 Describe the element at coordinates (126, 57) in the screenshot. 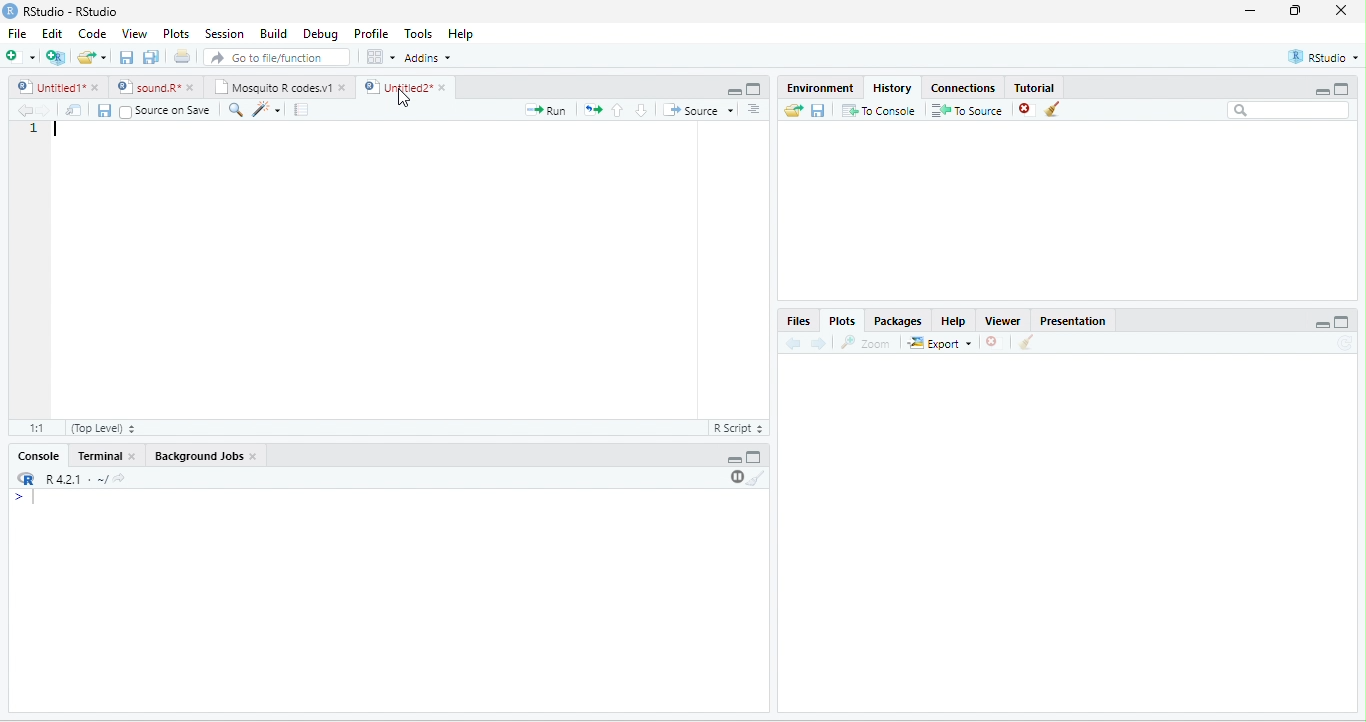

I see `save` at that location.